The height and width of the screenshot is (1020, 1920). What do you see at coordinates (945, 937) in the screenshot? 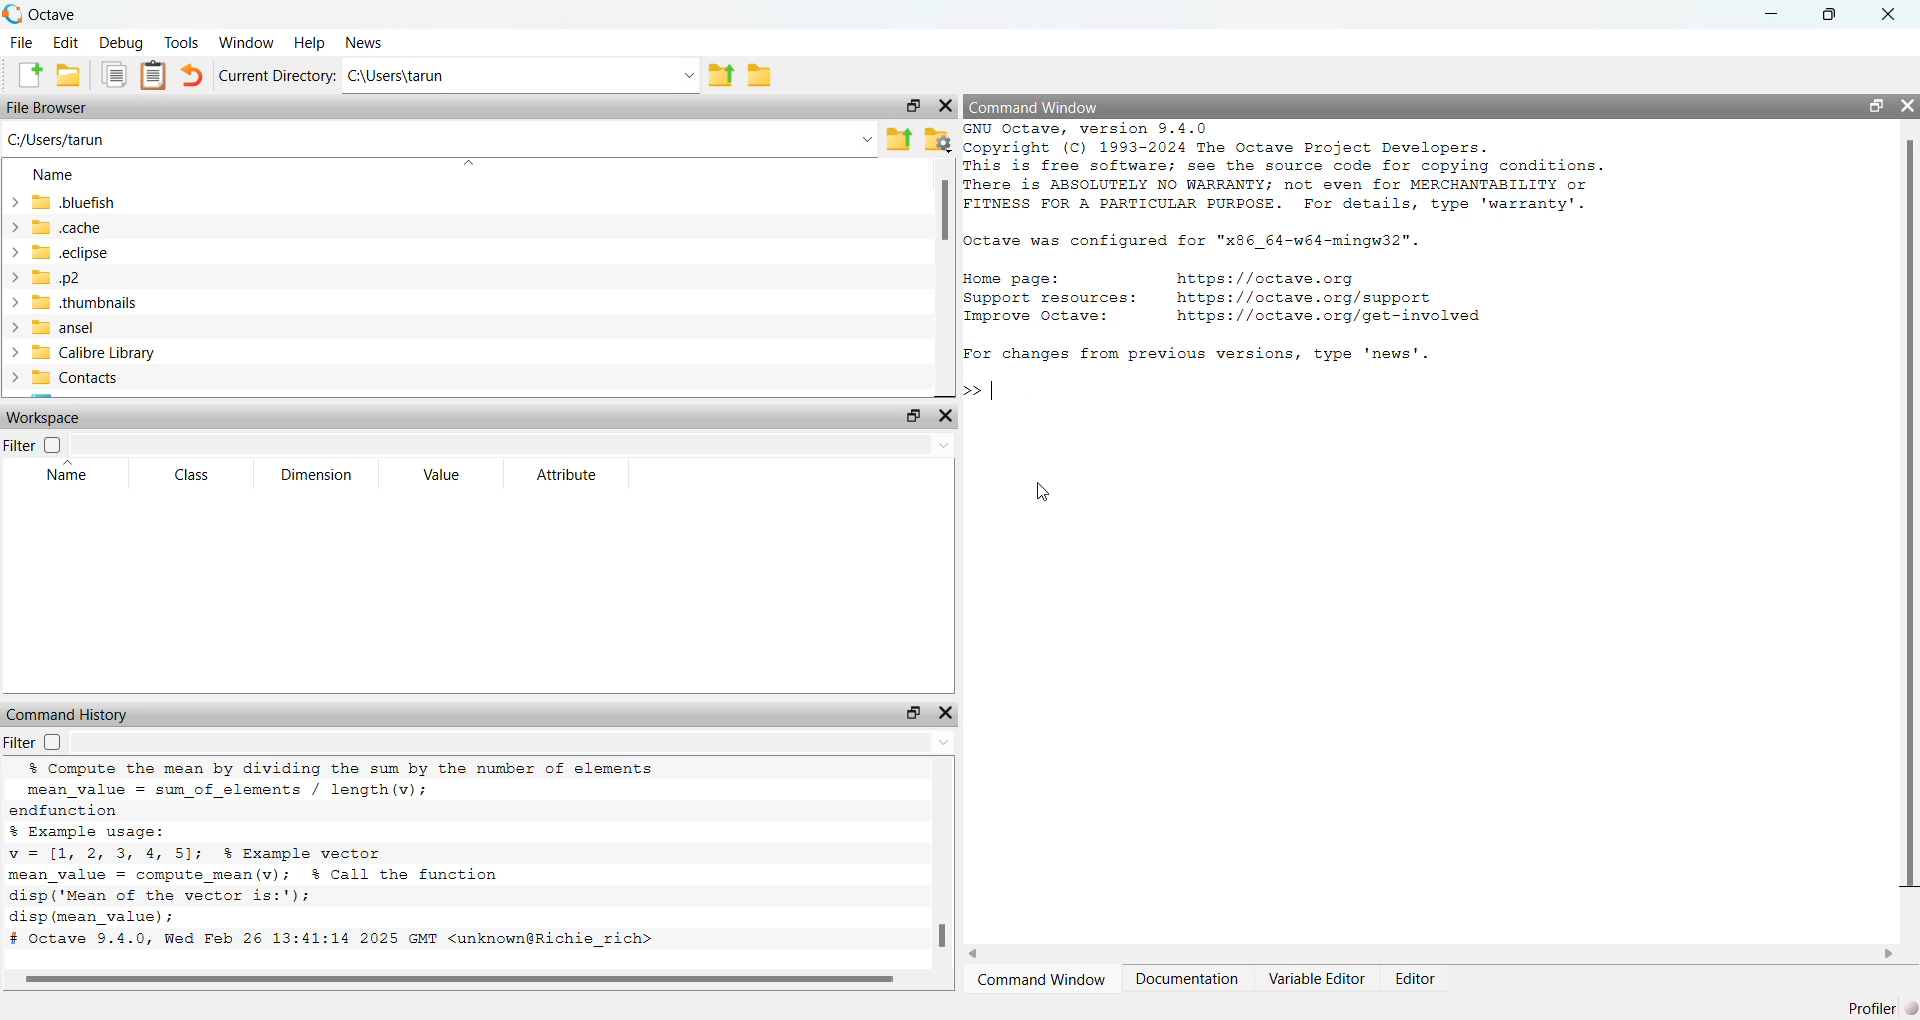
I see `scroll bar` at bounding box center [945, 937].